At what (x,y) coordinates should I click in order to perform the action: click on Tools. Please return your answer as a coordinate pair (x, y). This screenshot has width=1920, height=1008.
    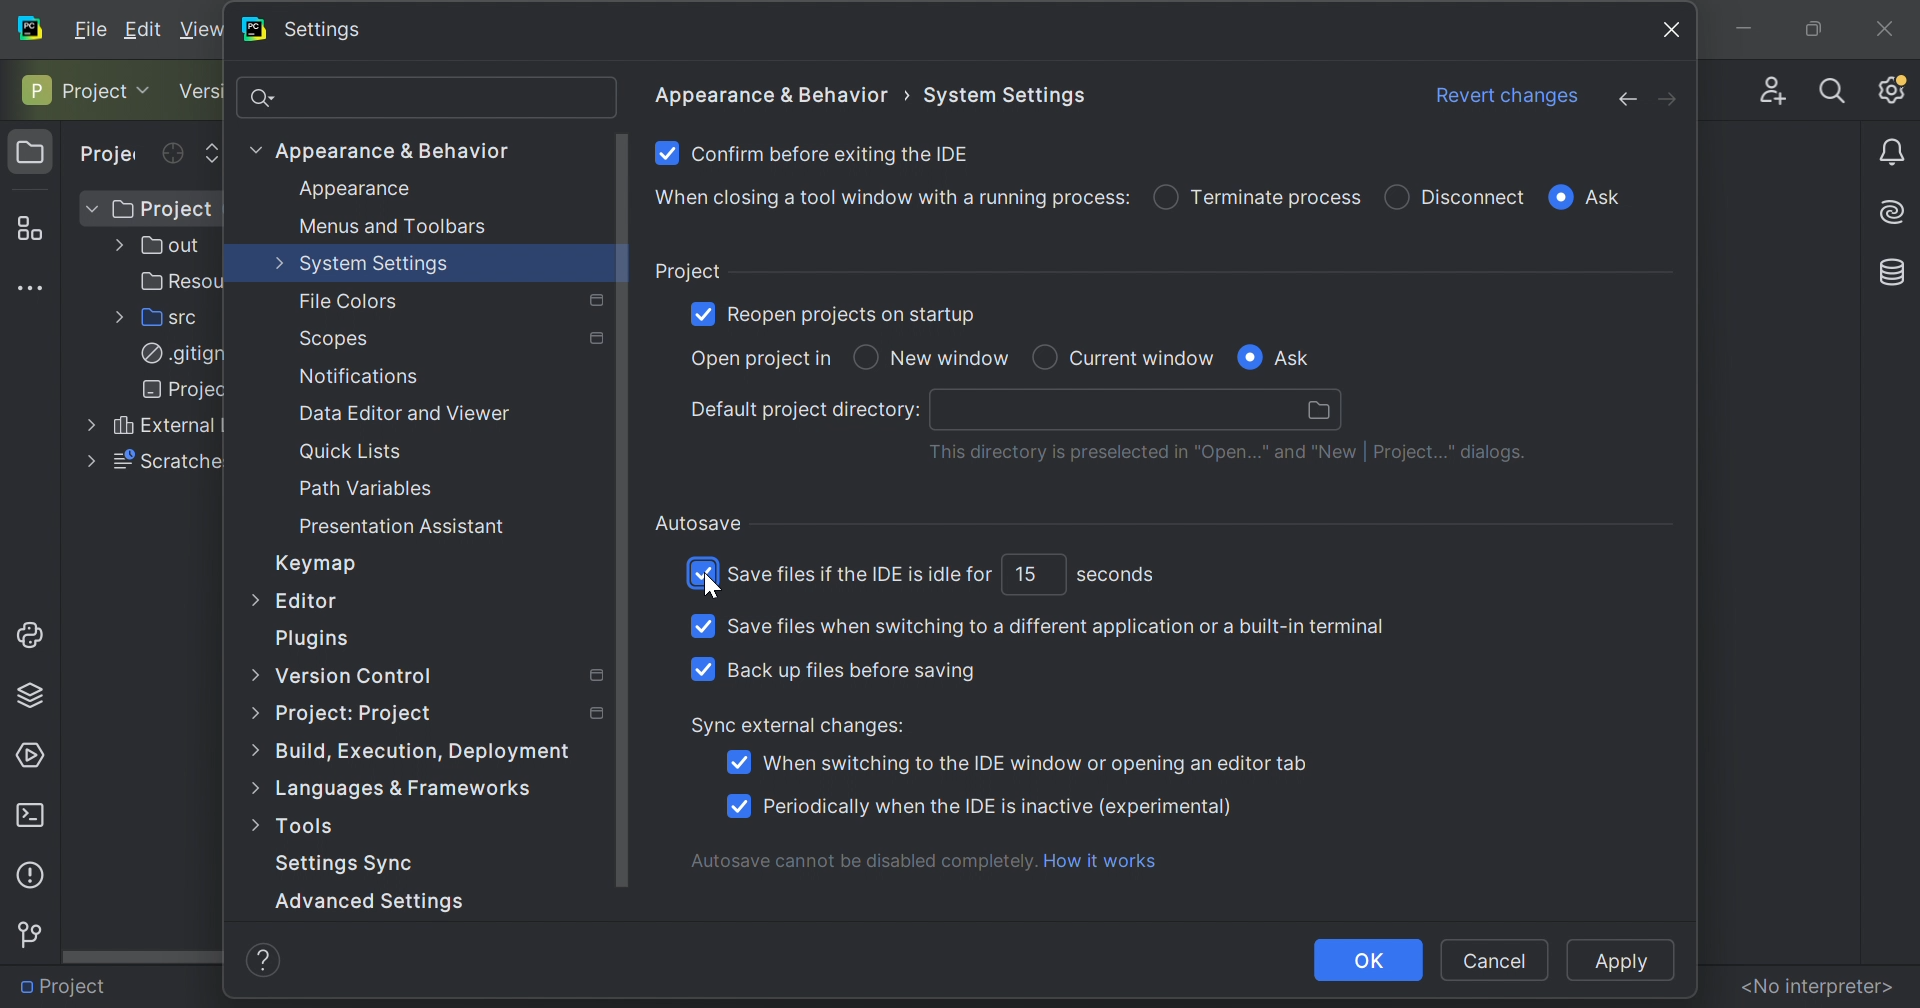
    Looking at the image, I should click on (310, 828).